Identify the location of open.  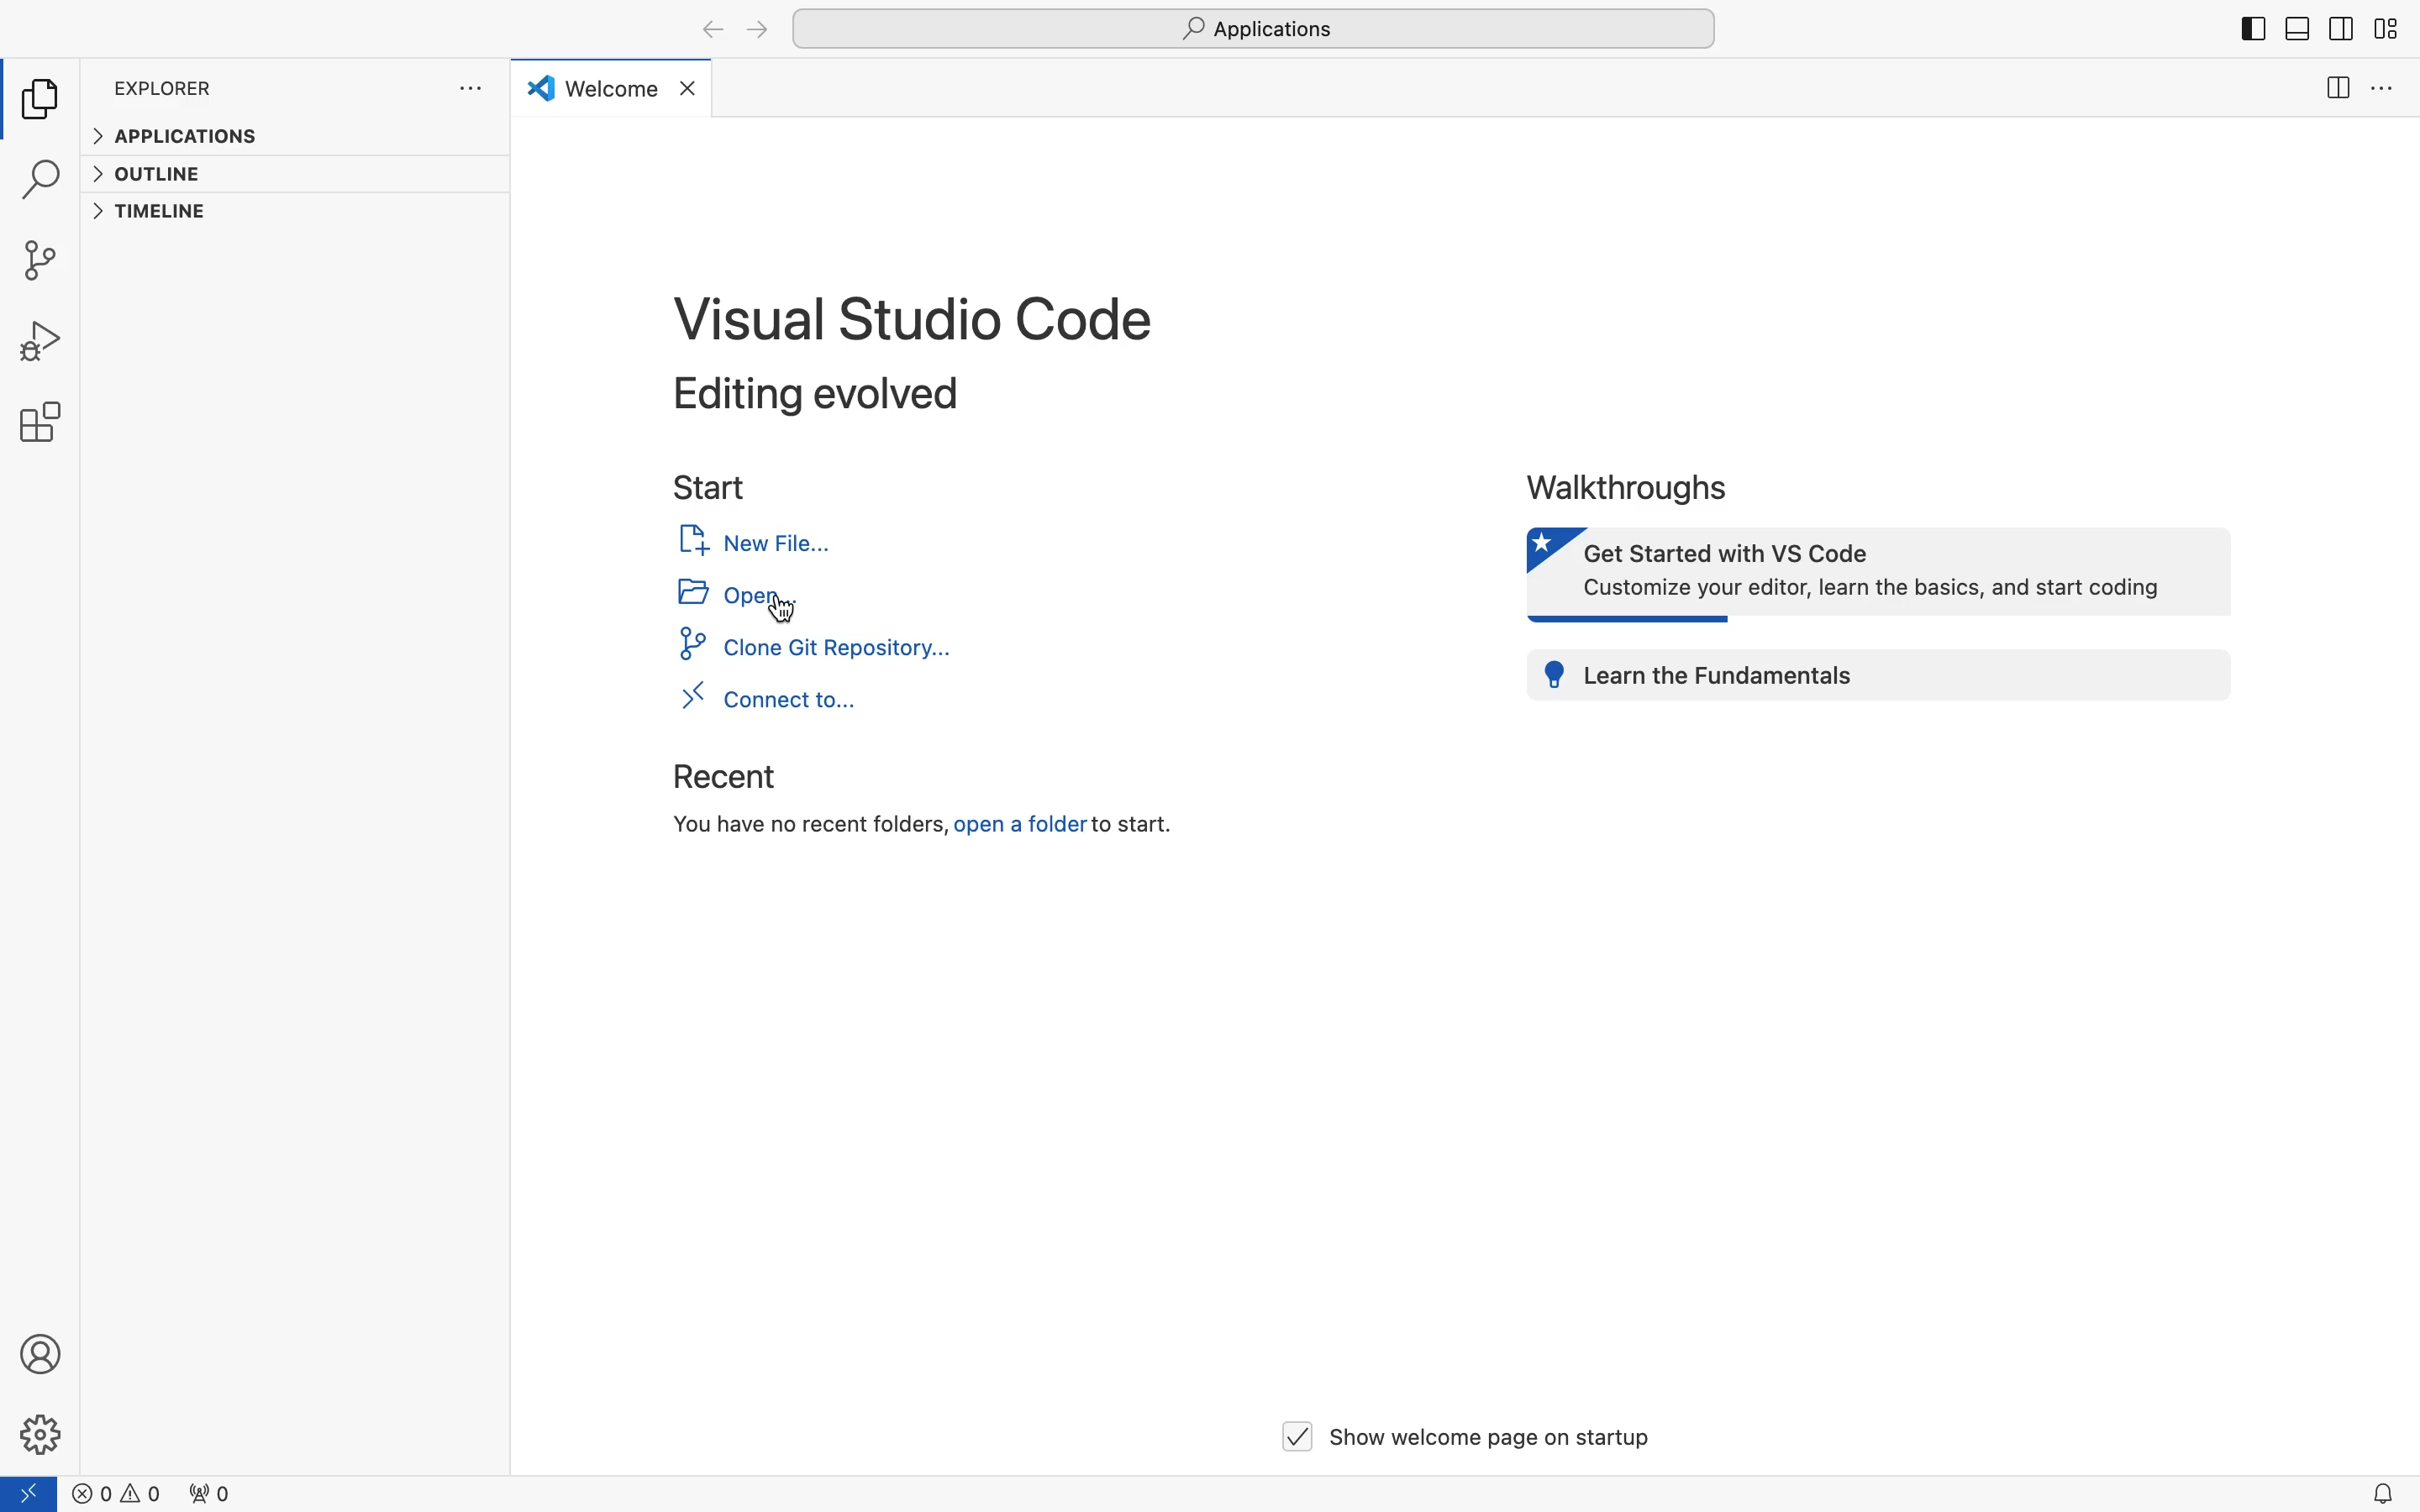
(722, 595).